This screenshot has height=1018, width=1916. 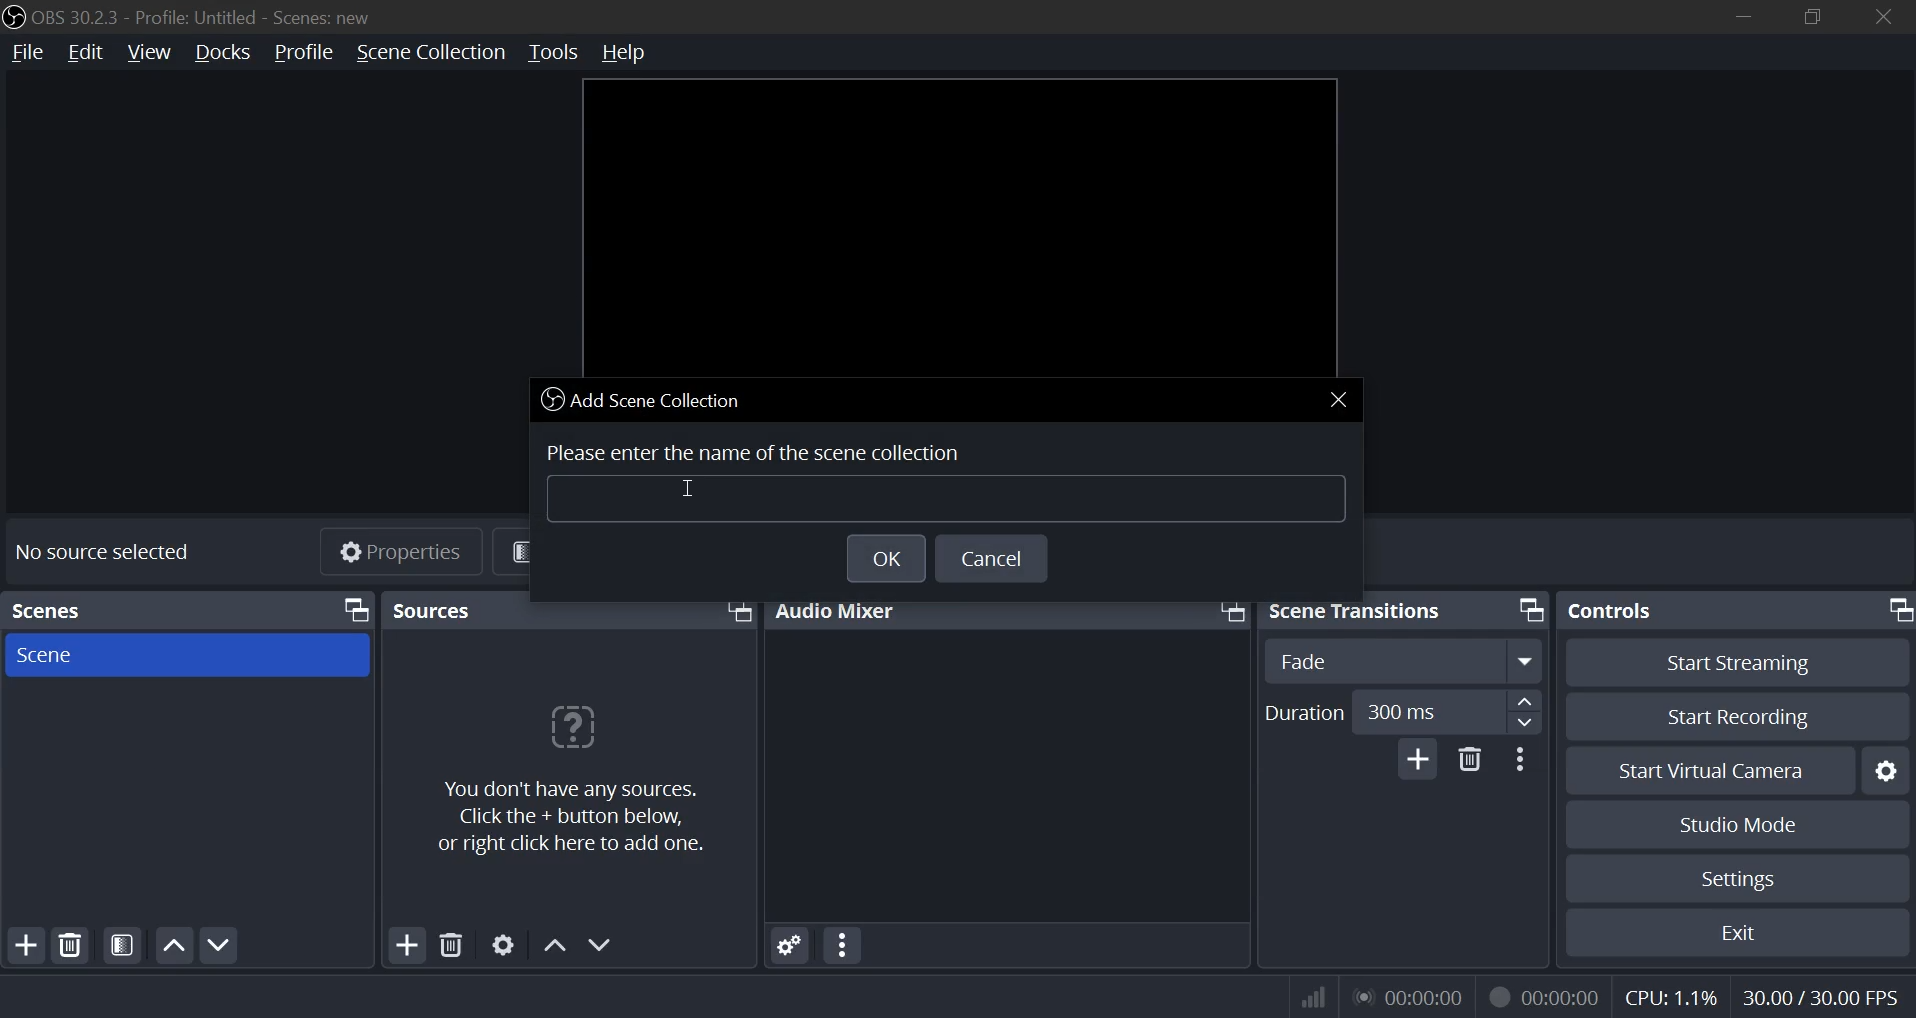 What do you see at coordinates (1737, 663) in the screenshot?
I see `start streaming` at bounding box center [1737, 663].